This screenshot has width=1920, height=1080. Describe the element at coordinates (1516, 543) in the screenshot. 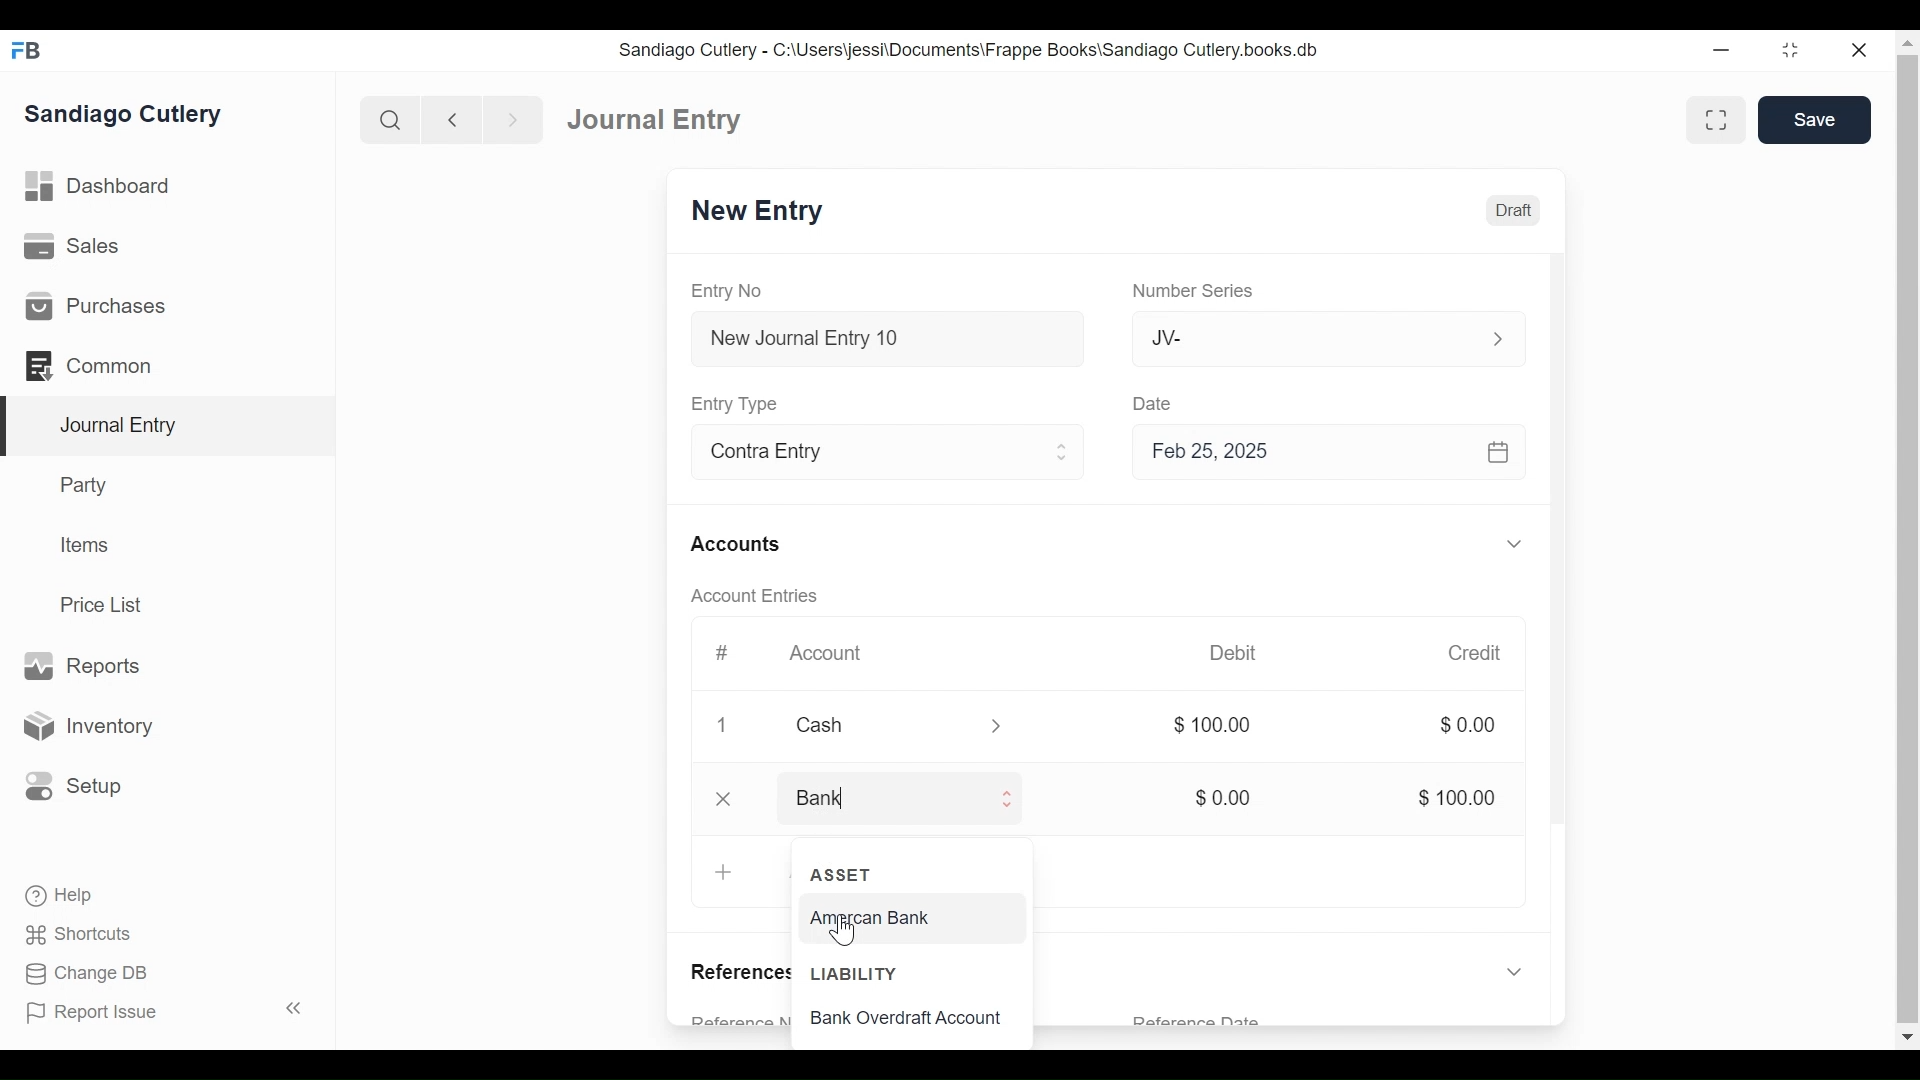

I see `Expand` at that location.